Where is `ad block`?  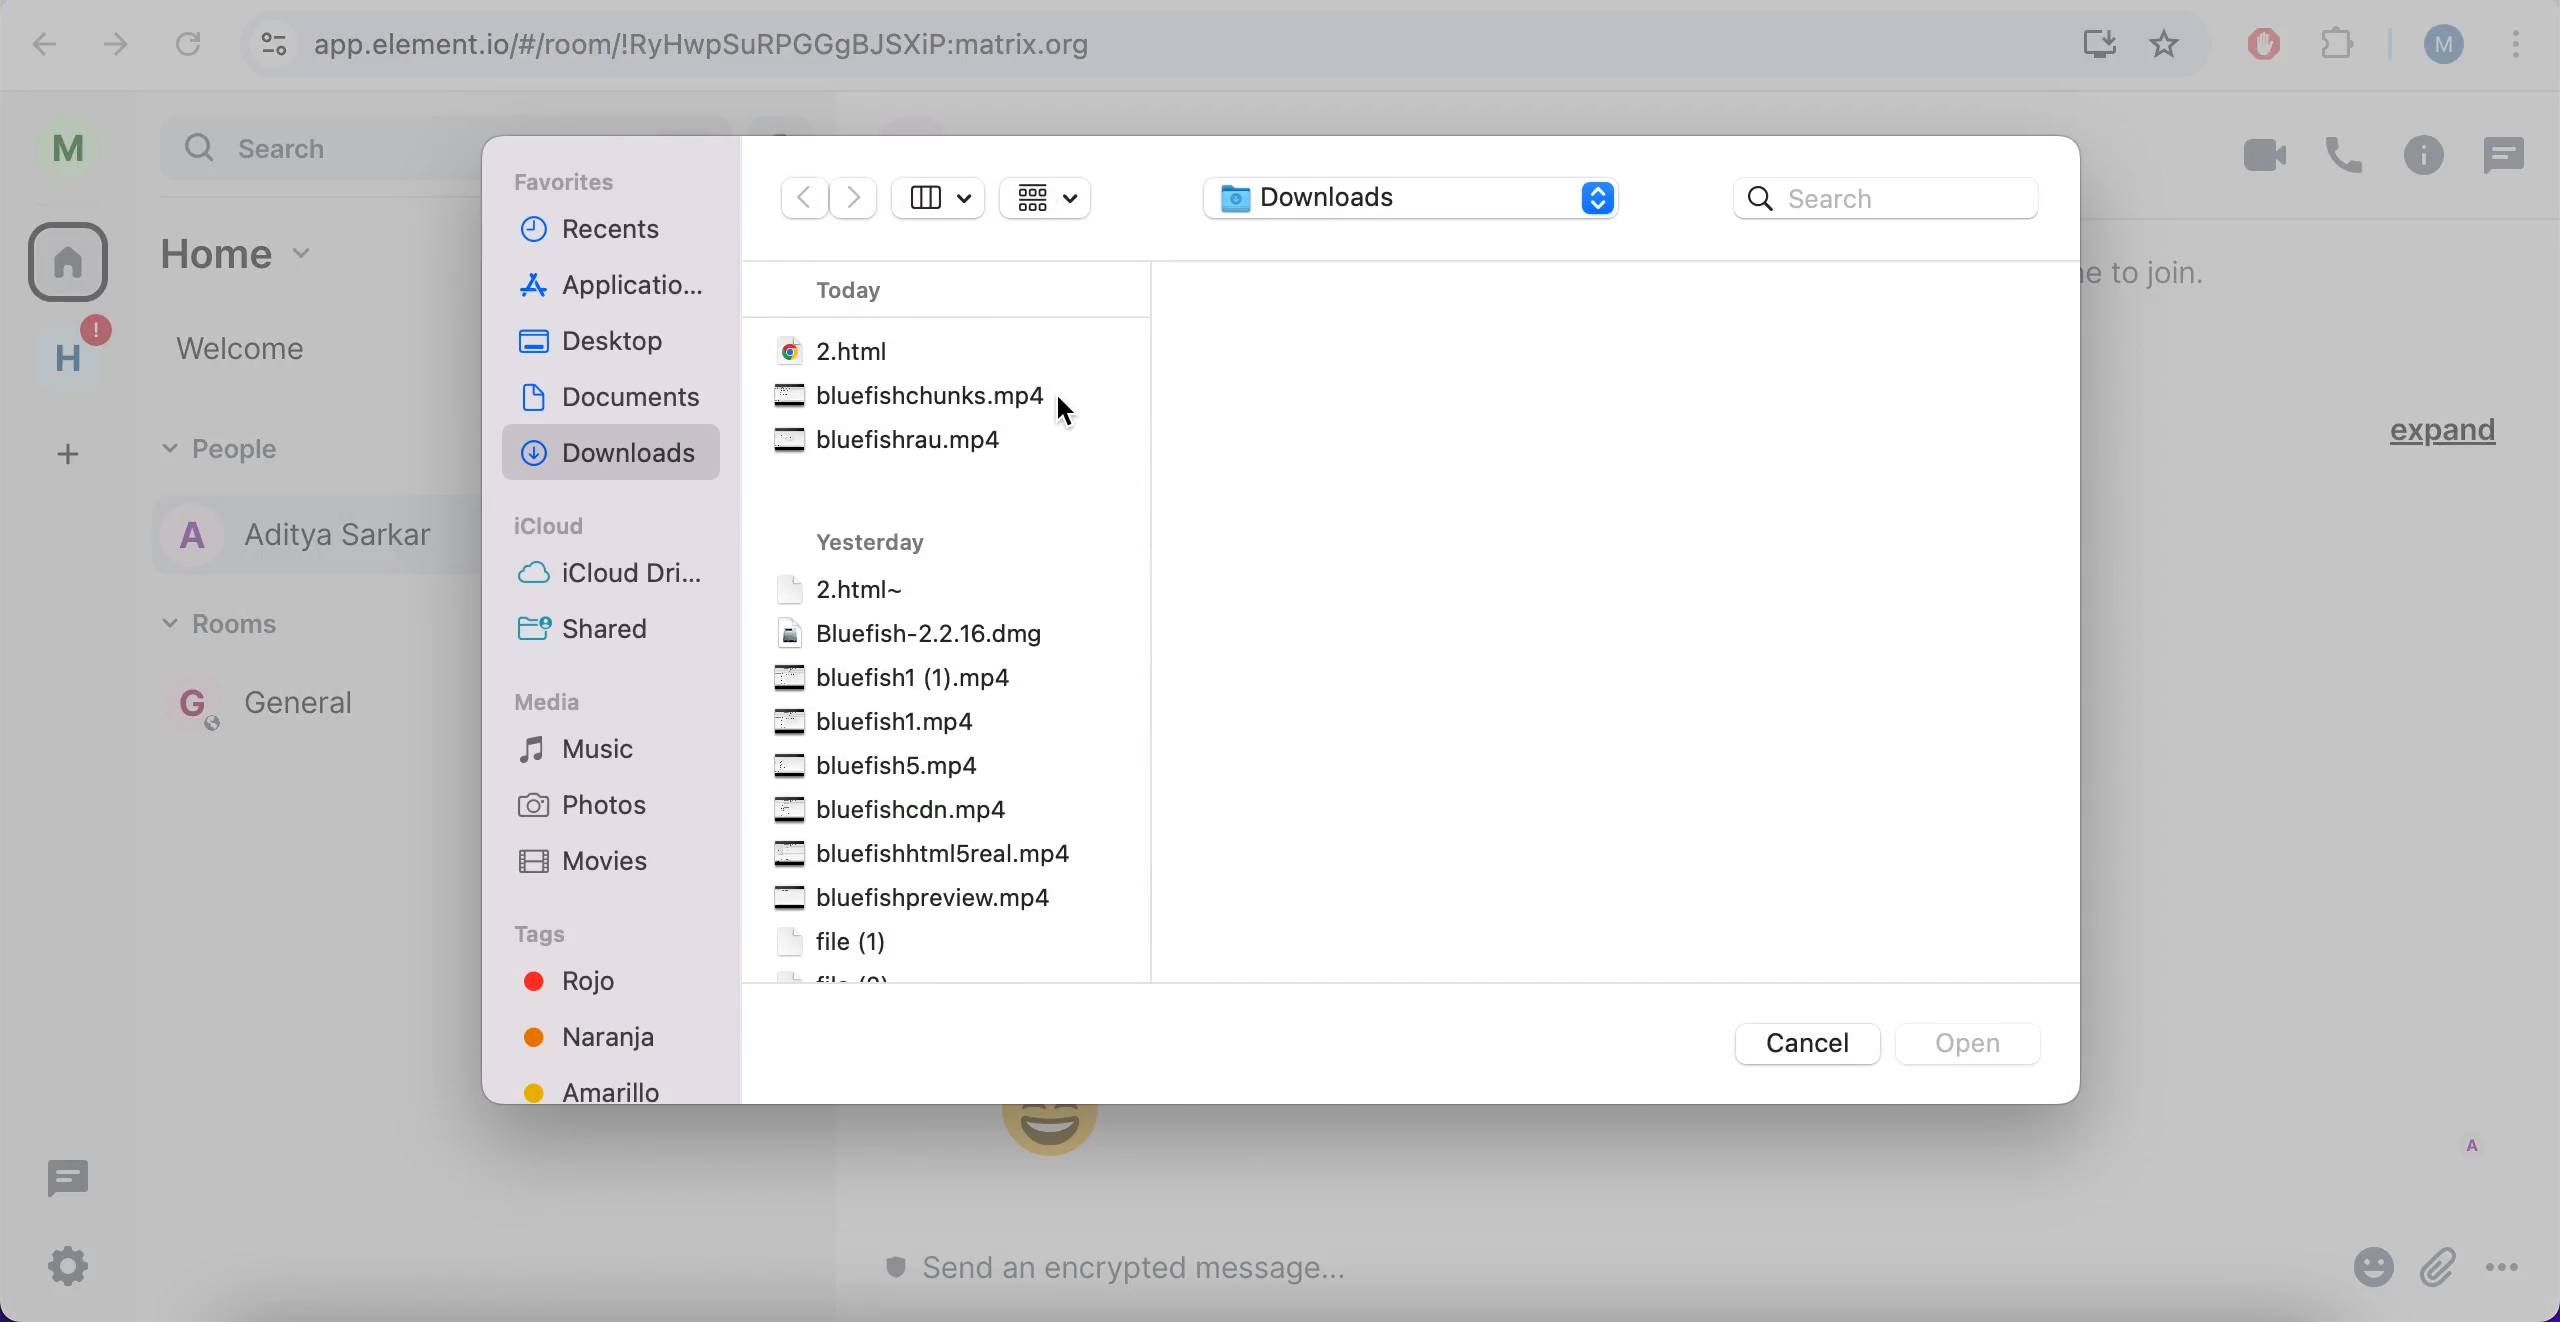
ad block is located at coordinates (2262, 46).